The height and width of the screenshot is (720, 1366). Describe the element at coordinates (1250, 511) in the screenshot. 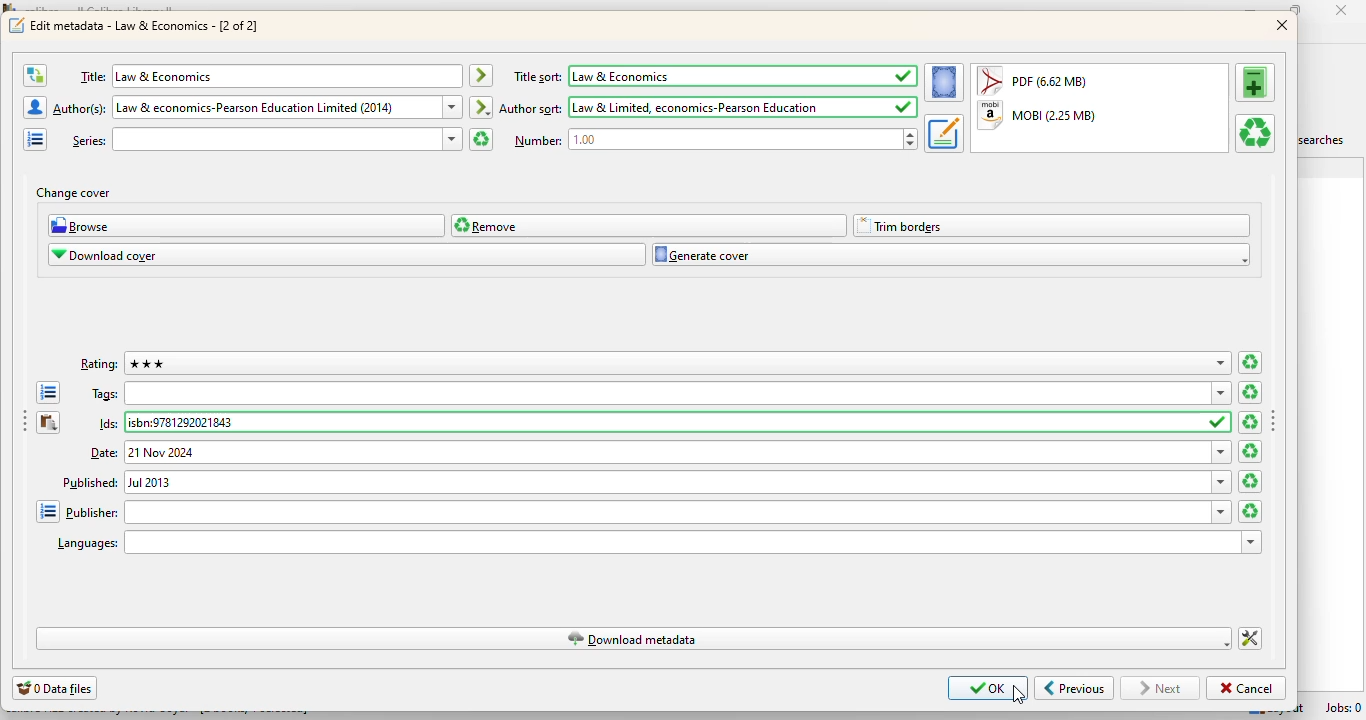

I see `clear publisher` at that location.